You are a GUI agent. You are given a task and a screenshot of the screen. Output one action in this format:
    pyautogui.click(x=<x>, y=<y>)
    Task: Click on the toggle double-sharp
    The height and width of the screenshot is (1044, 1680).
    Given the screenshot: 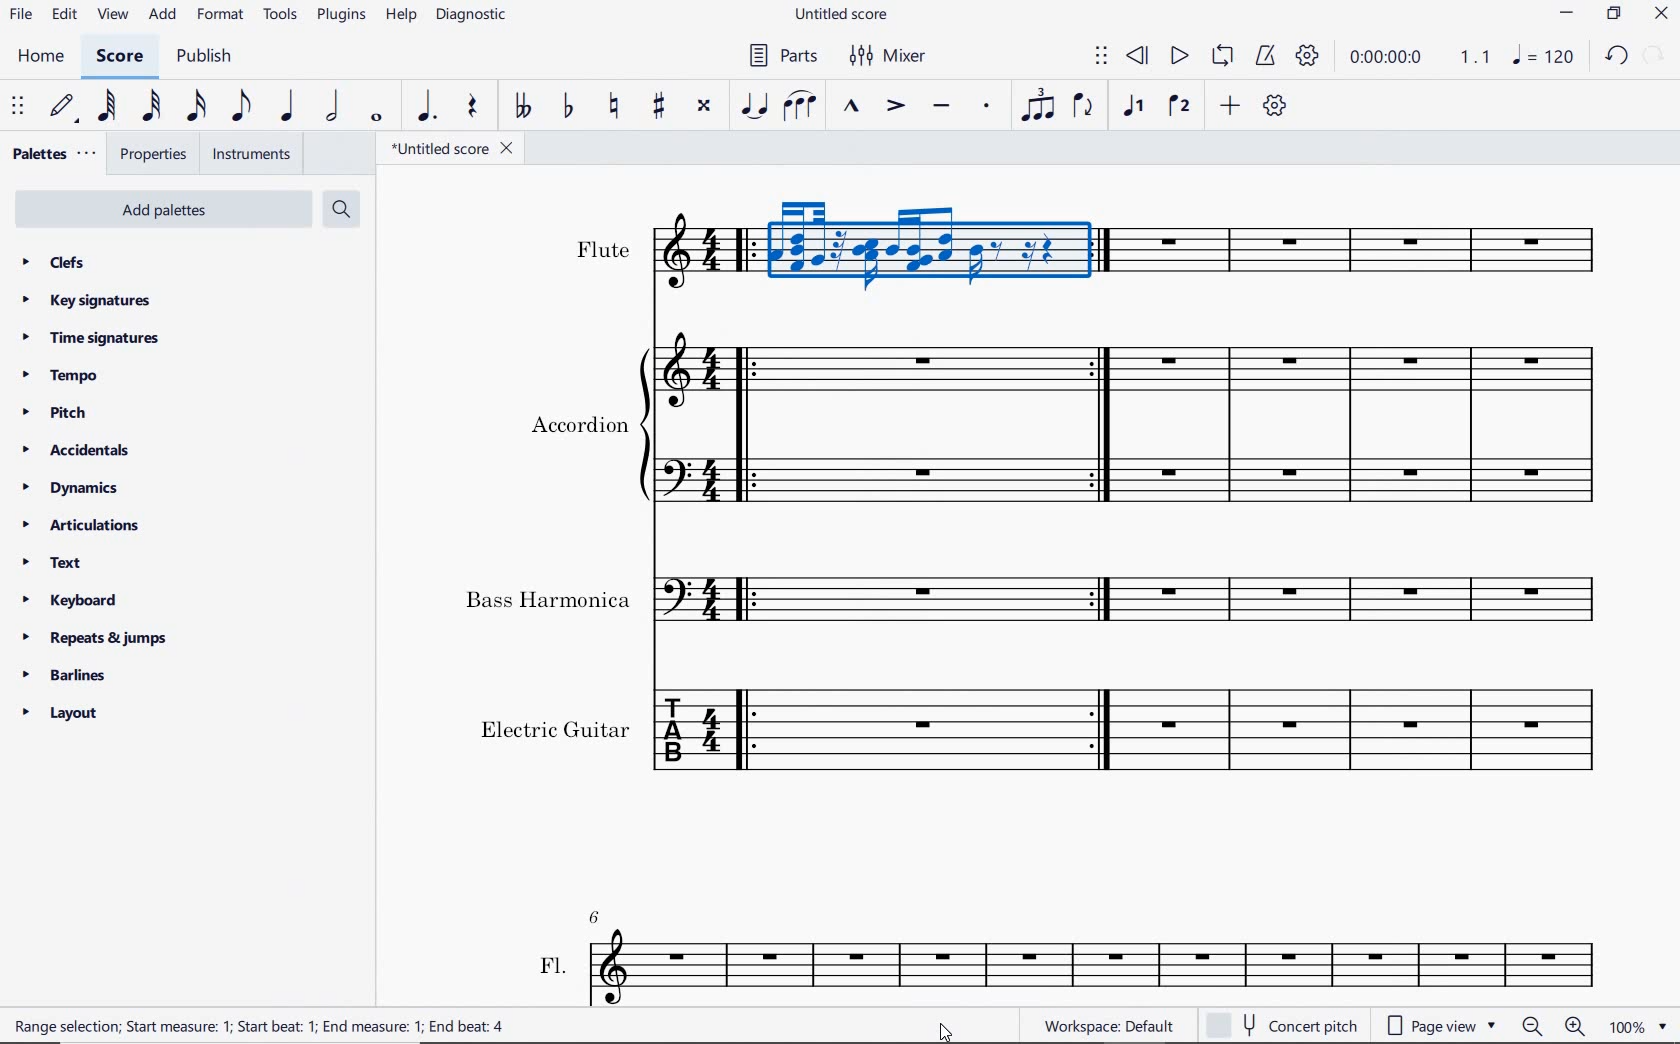 What is the action you would take?
    pyautogui.click(x=702, y=108)
    